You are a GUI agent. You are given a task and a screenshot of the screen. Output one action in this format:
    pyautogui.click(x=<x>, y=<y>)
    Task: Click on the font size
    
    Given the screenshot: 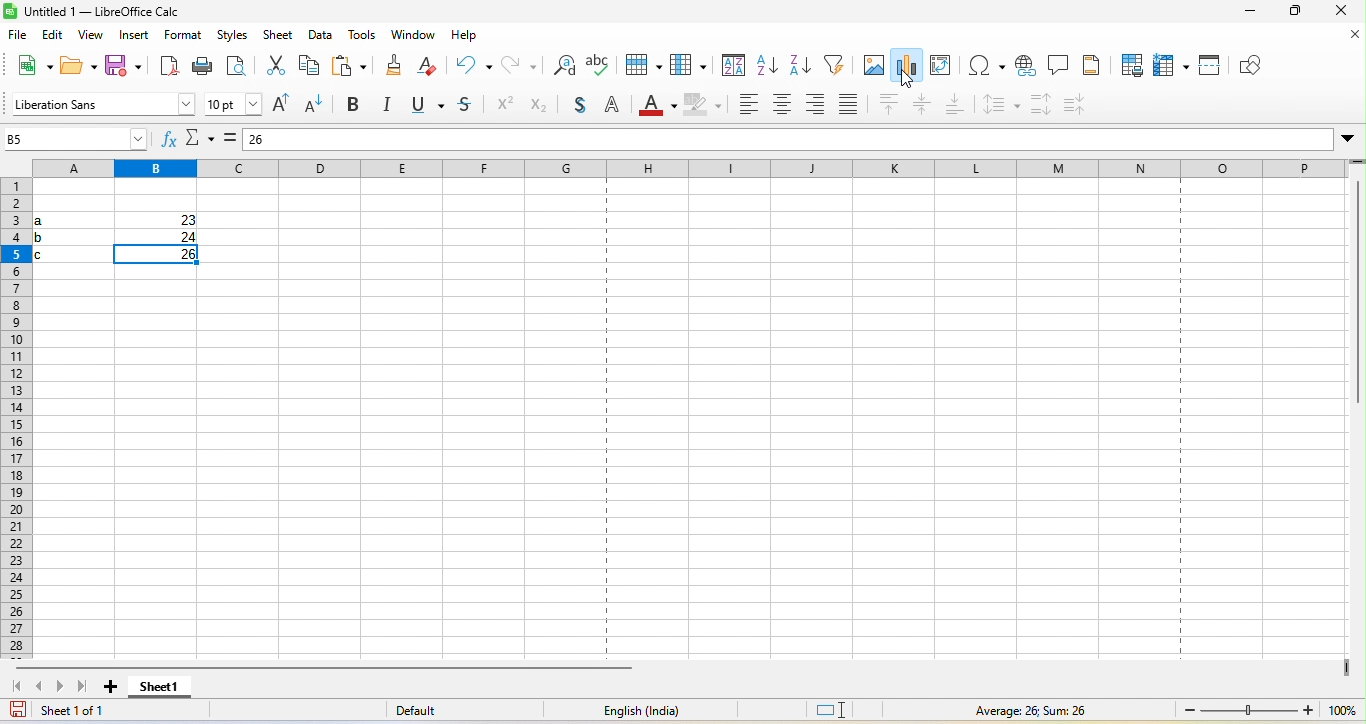 What is the action you would take?
    pyautogui.click(x=234, y=103)
    